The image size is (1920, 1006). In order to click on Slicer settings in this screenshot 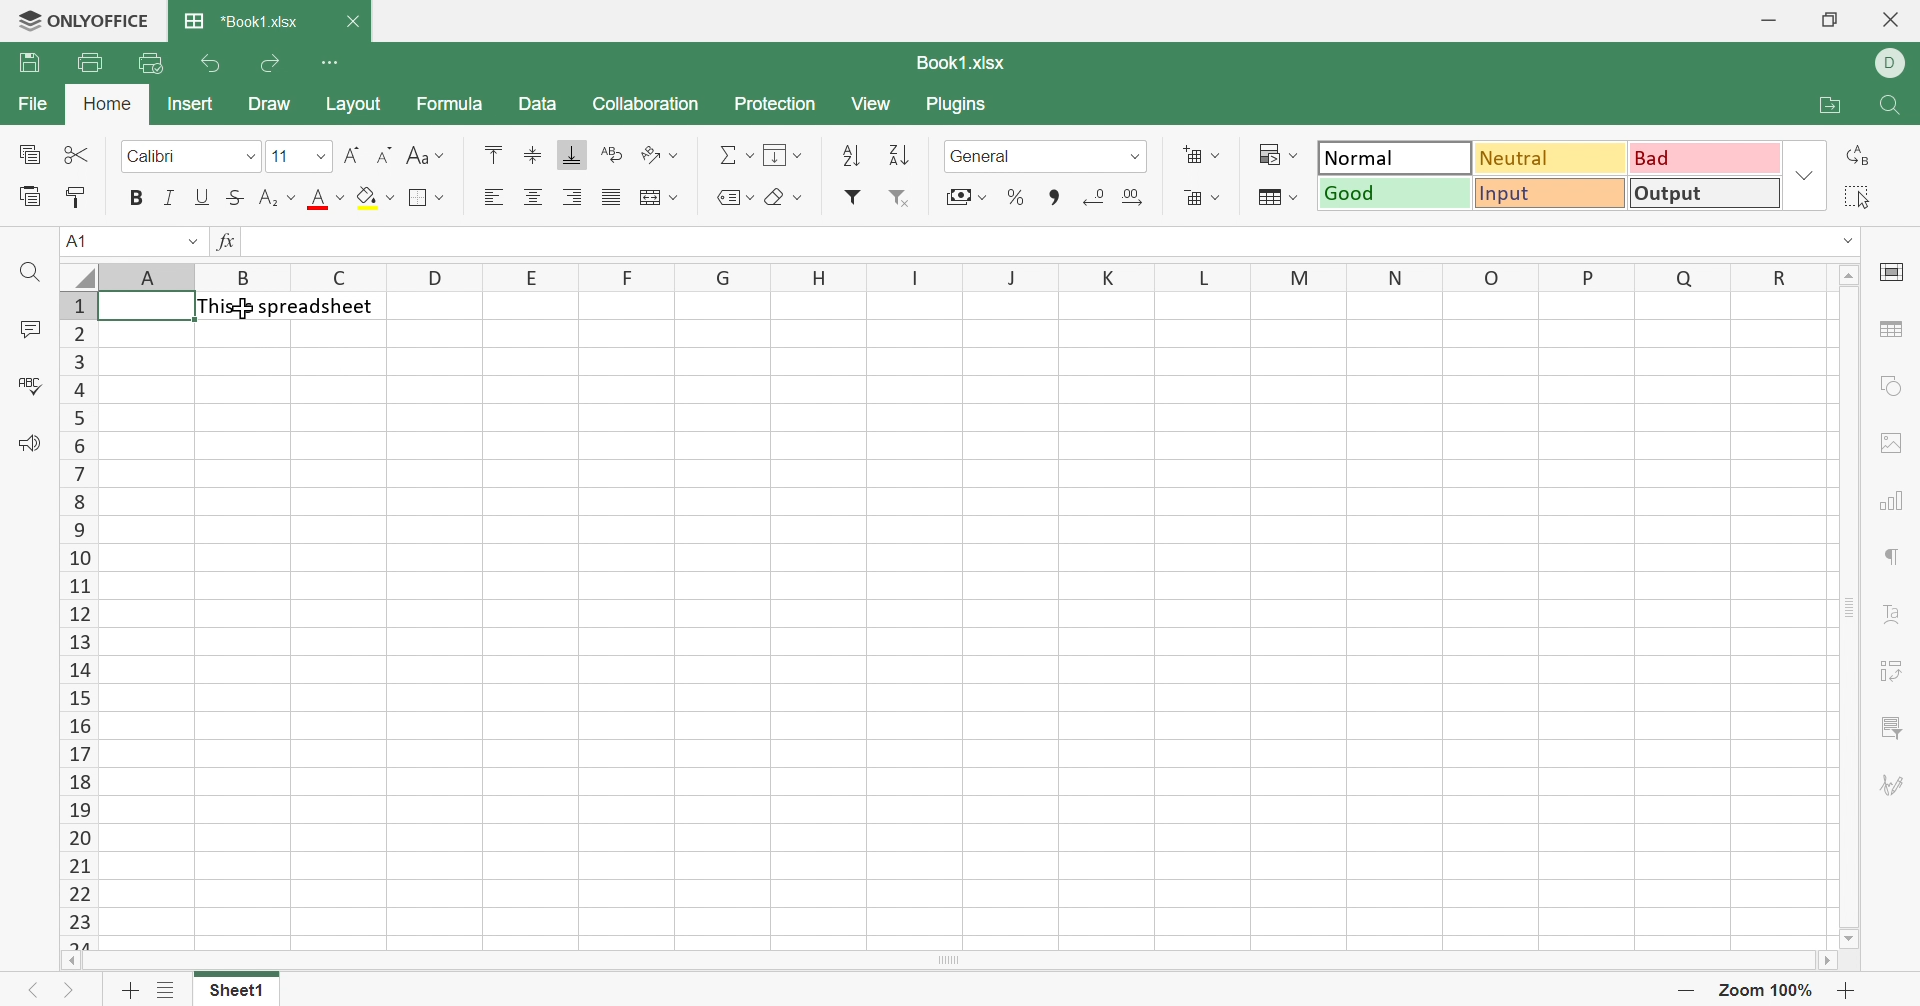, I will do `click(1893, 727)`.